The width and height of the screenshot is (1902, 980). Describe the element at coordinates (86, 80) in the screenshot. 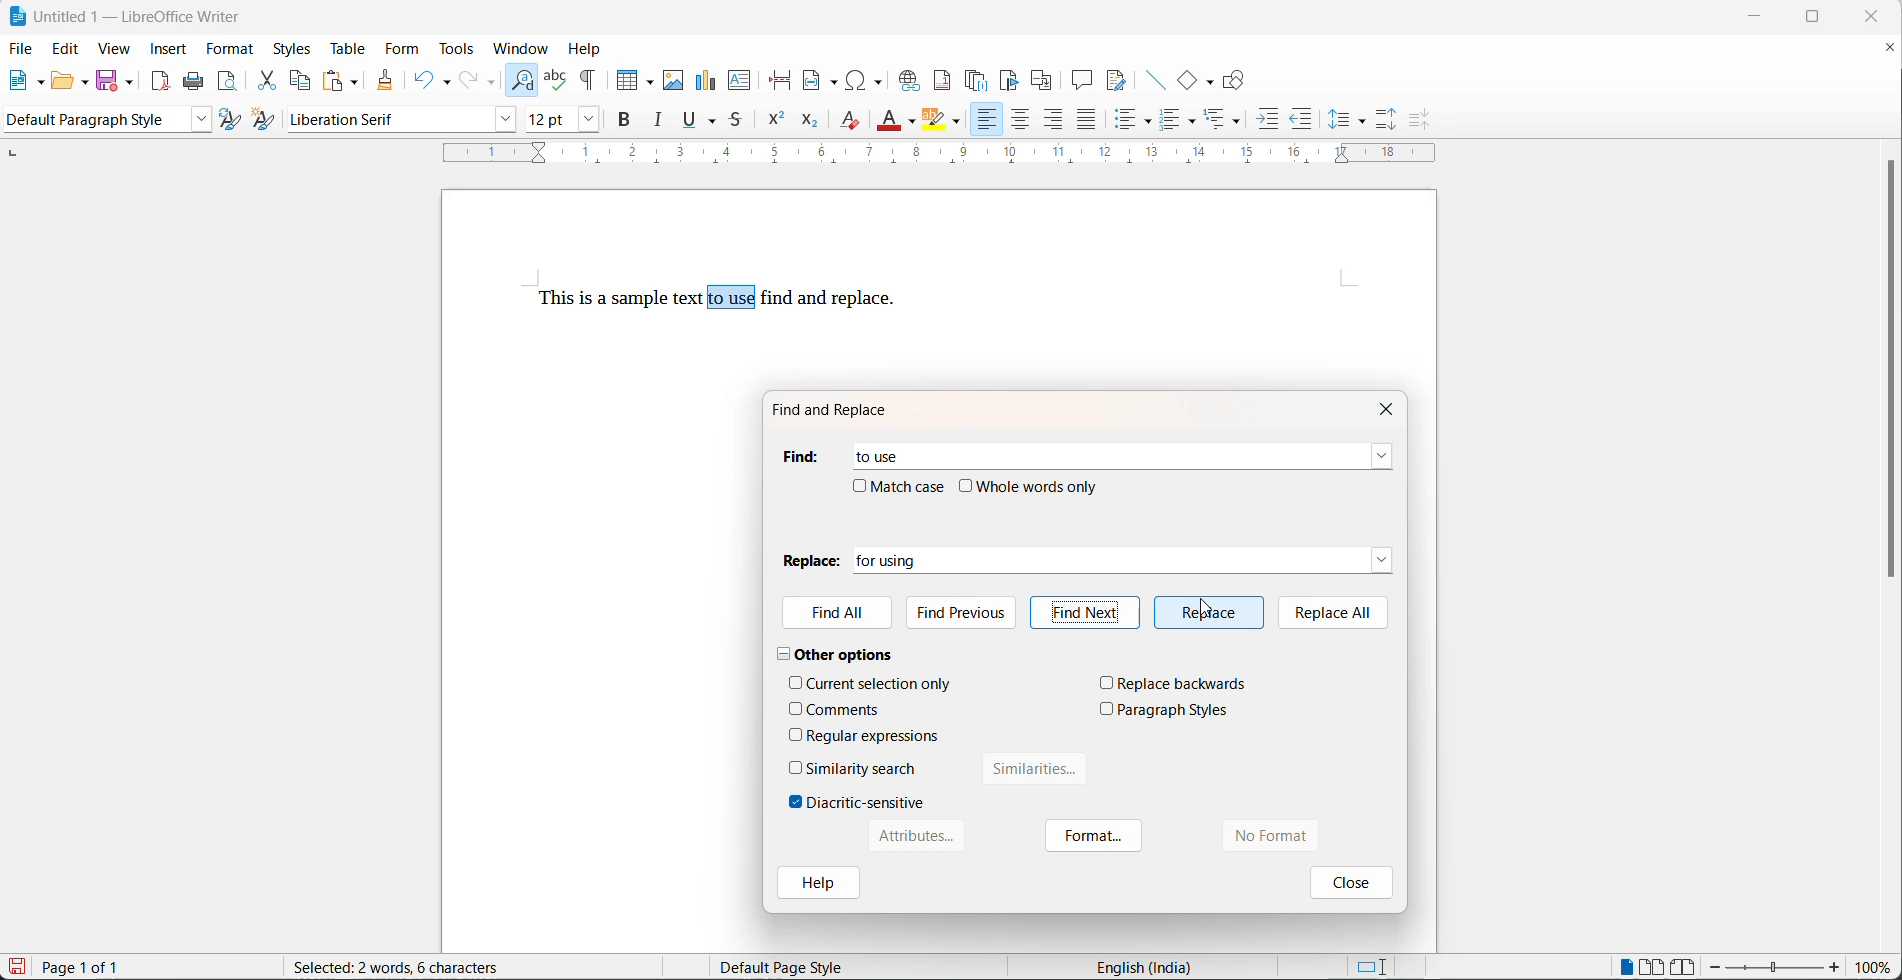

I see `open options` at that location.